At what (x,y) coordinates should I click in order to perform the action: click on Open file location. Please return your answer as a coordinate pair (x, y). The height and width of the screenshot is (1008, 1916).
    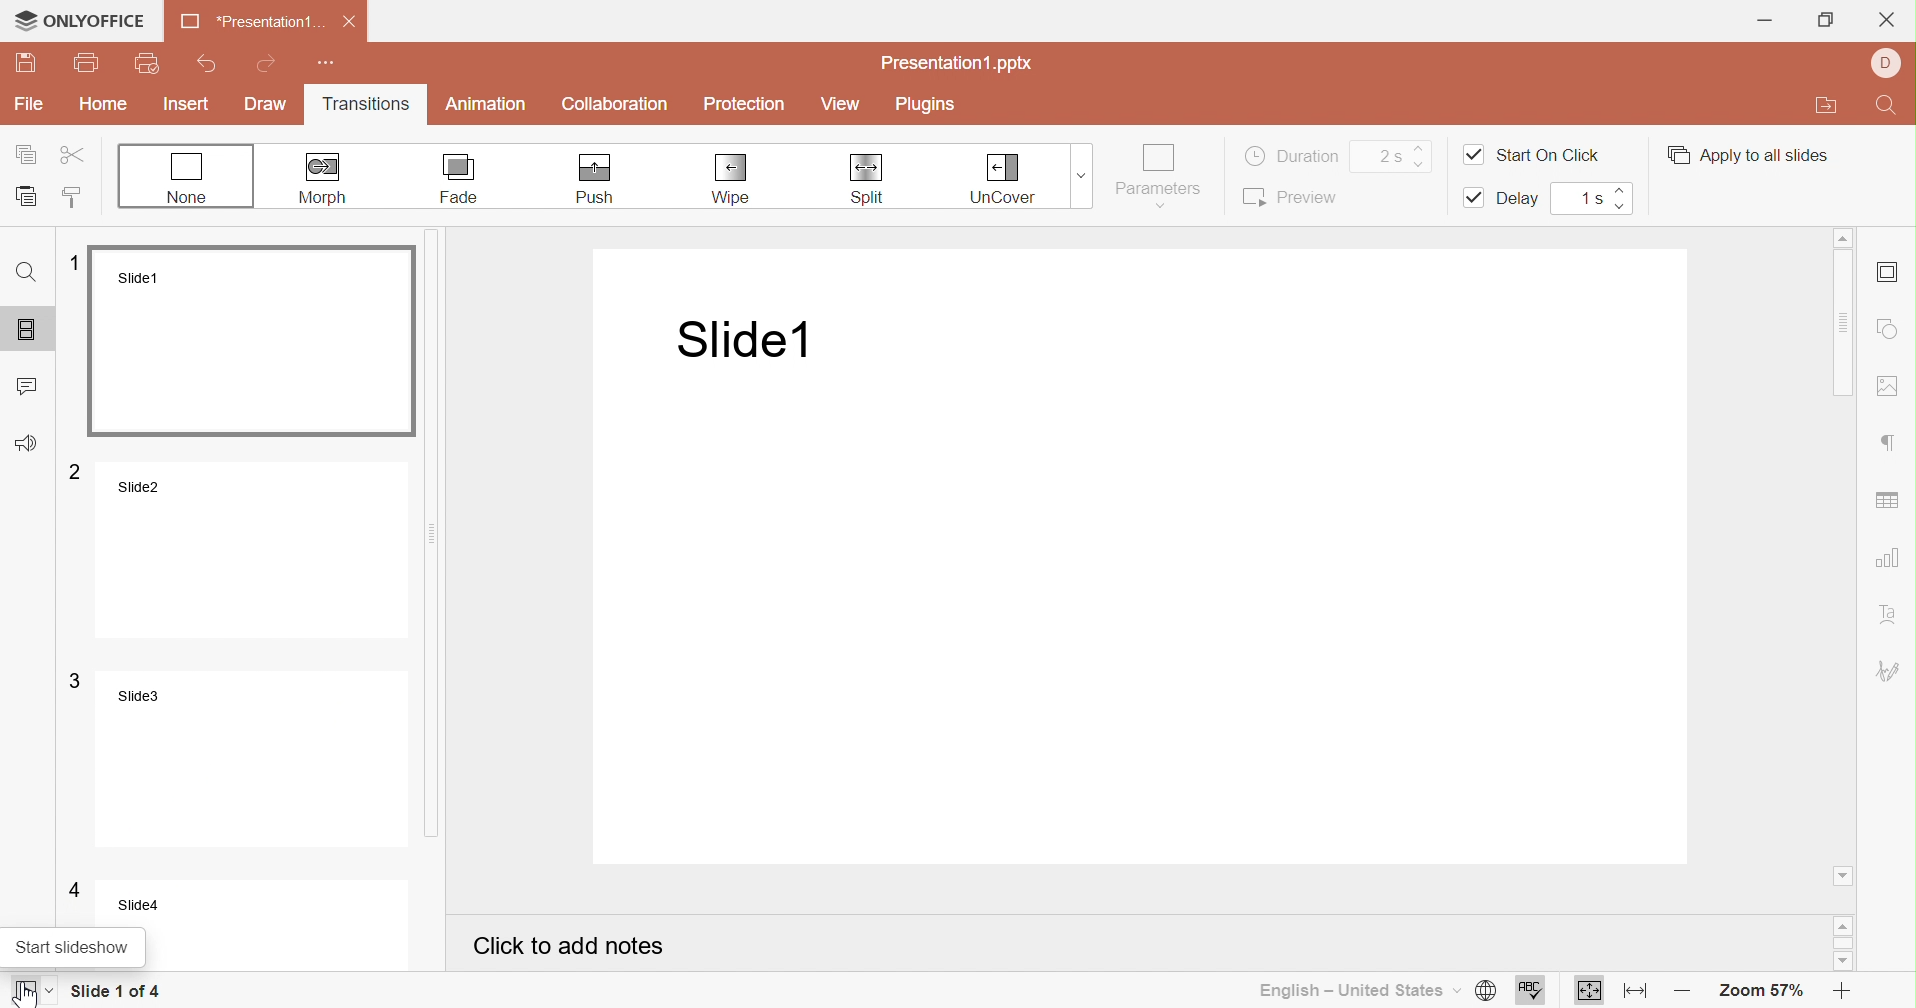
    Looking at the image, I should click on (1826, 106).